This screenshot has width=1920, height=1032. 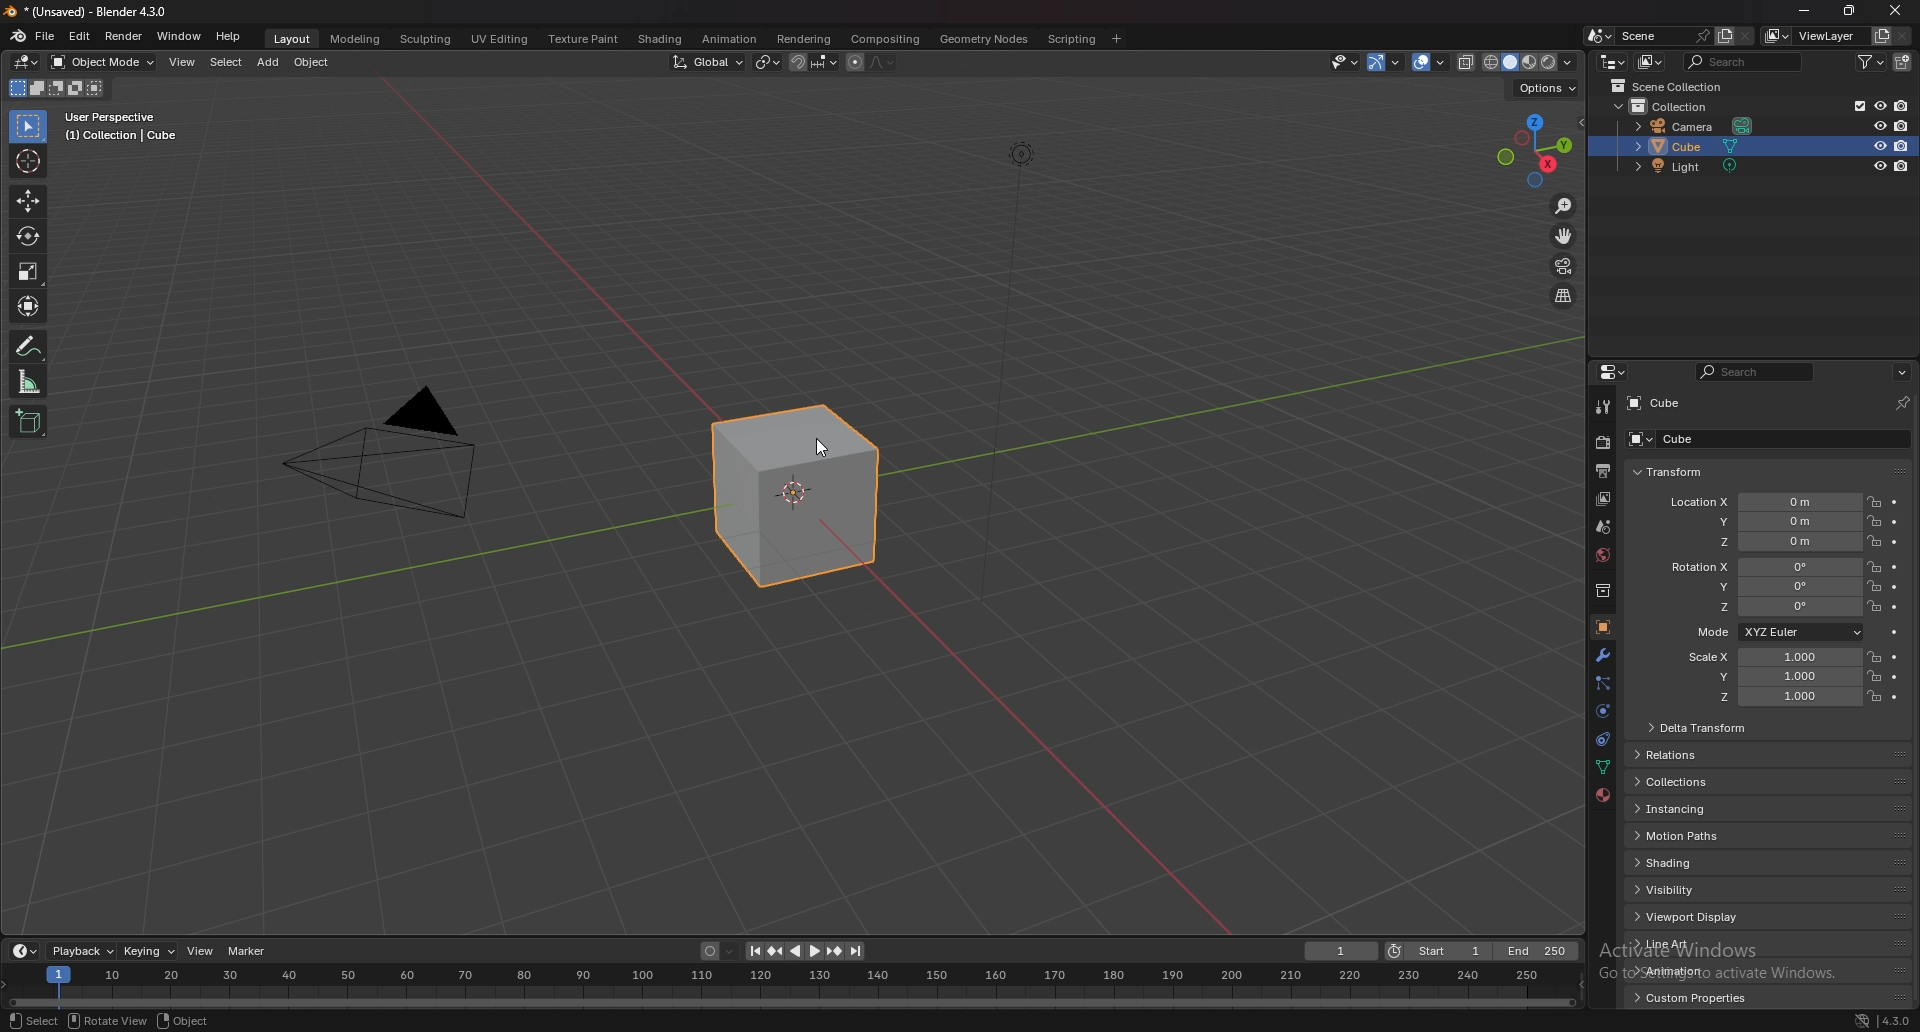 I want to click on rendering, so click(x=806, y=40).